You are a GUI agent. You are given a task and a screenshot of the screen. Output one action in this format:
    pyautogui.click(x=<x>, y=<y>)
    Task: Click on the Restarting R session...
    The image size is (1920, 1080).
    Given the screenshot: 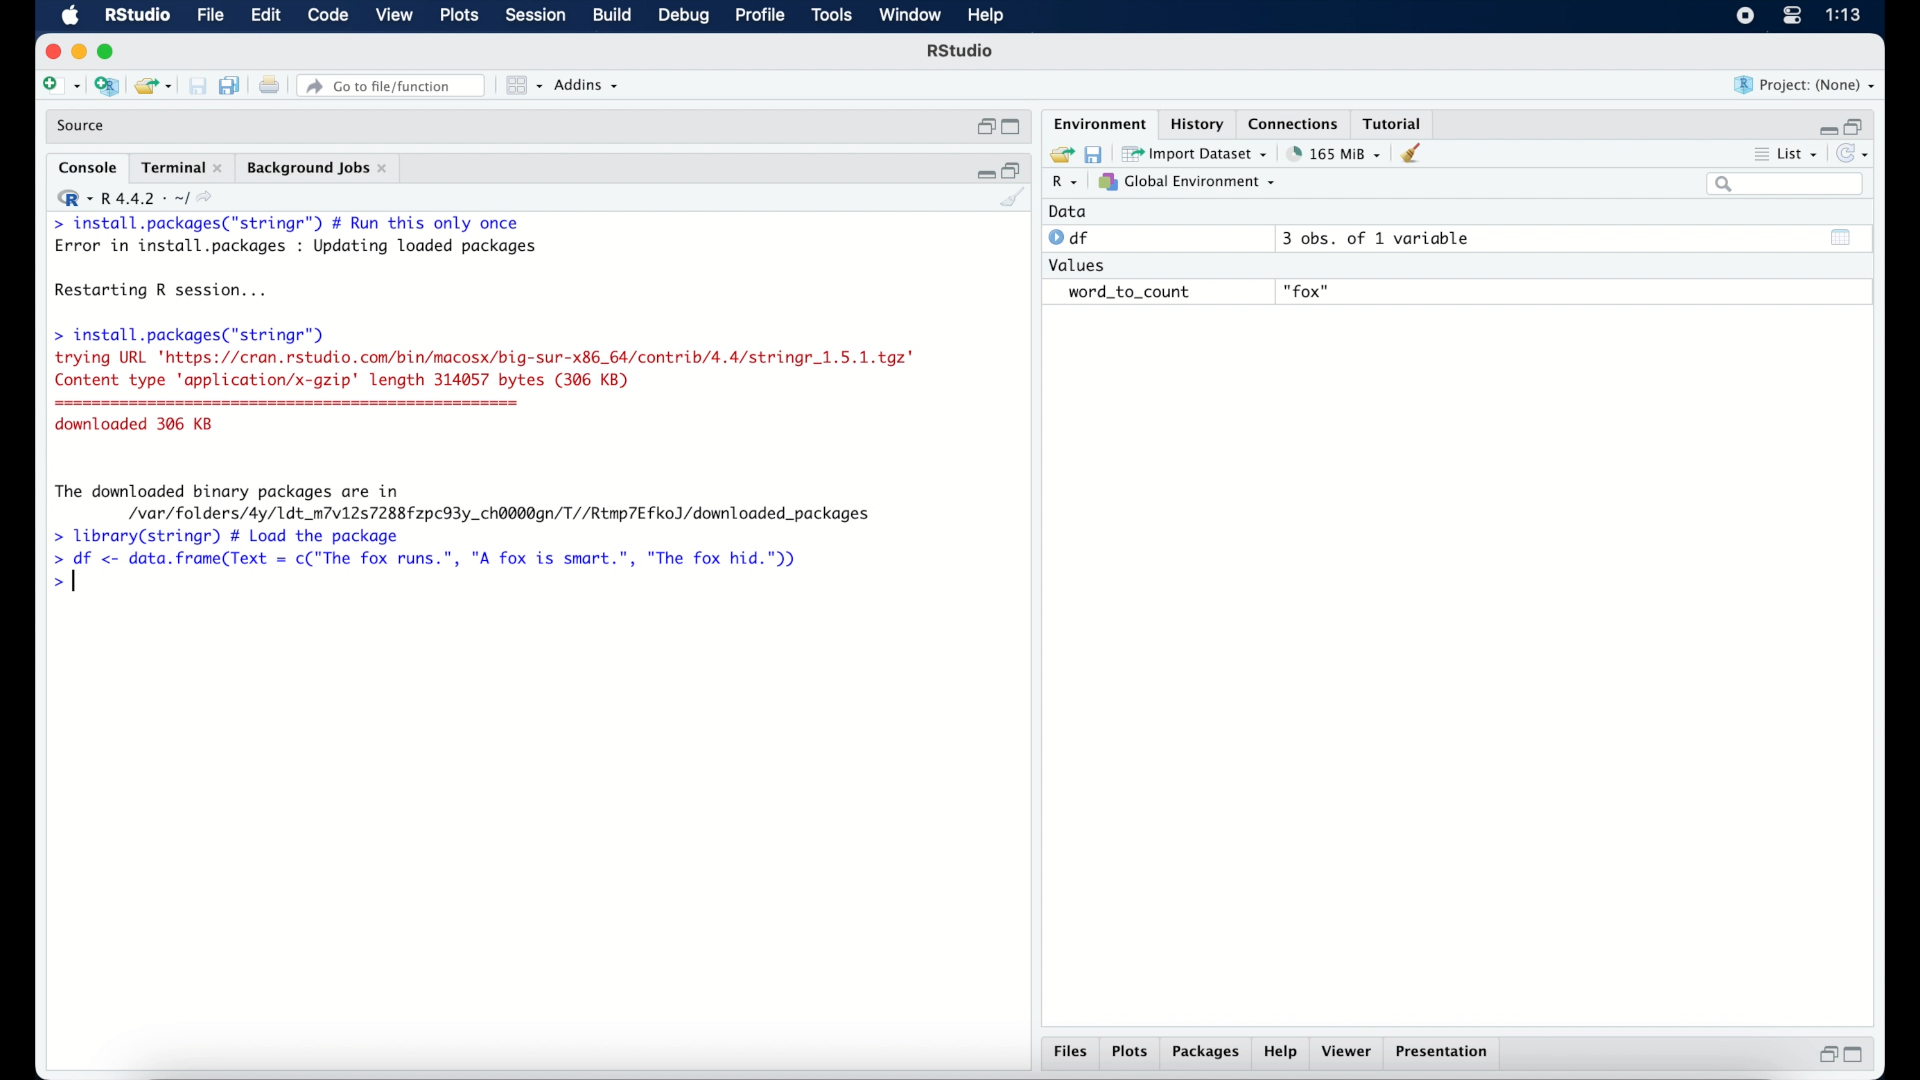 What is the action you would take?
    pyautogui.click(x=166, y=292)
    